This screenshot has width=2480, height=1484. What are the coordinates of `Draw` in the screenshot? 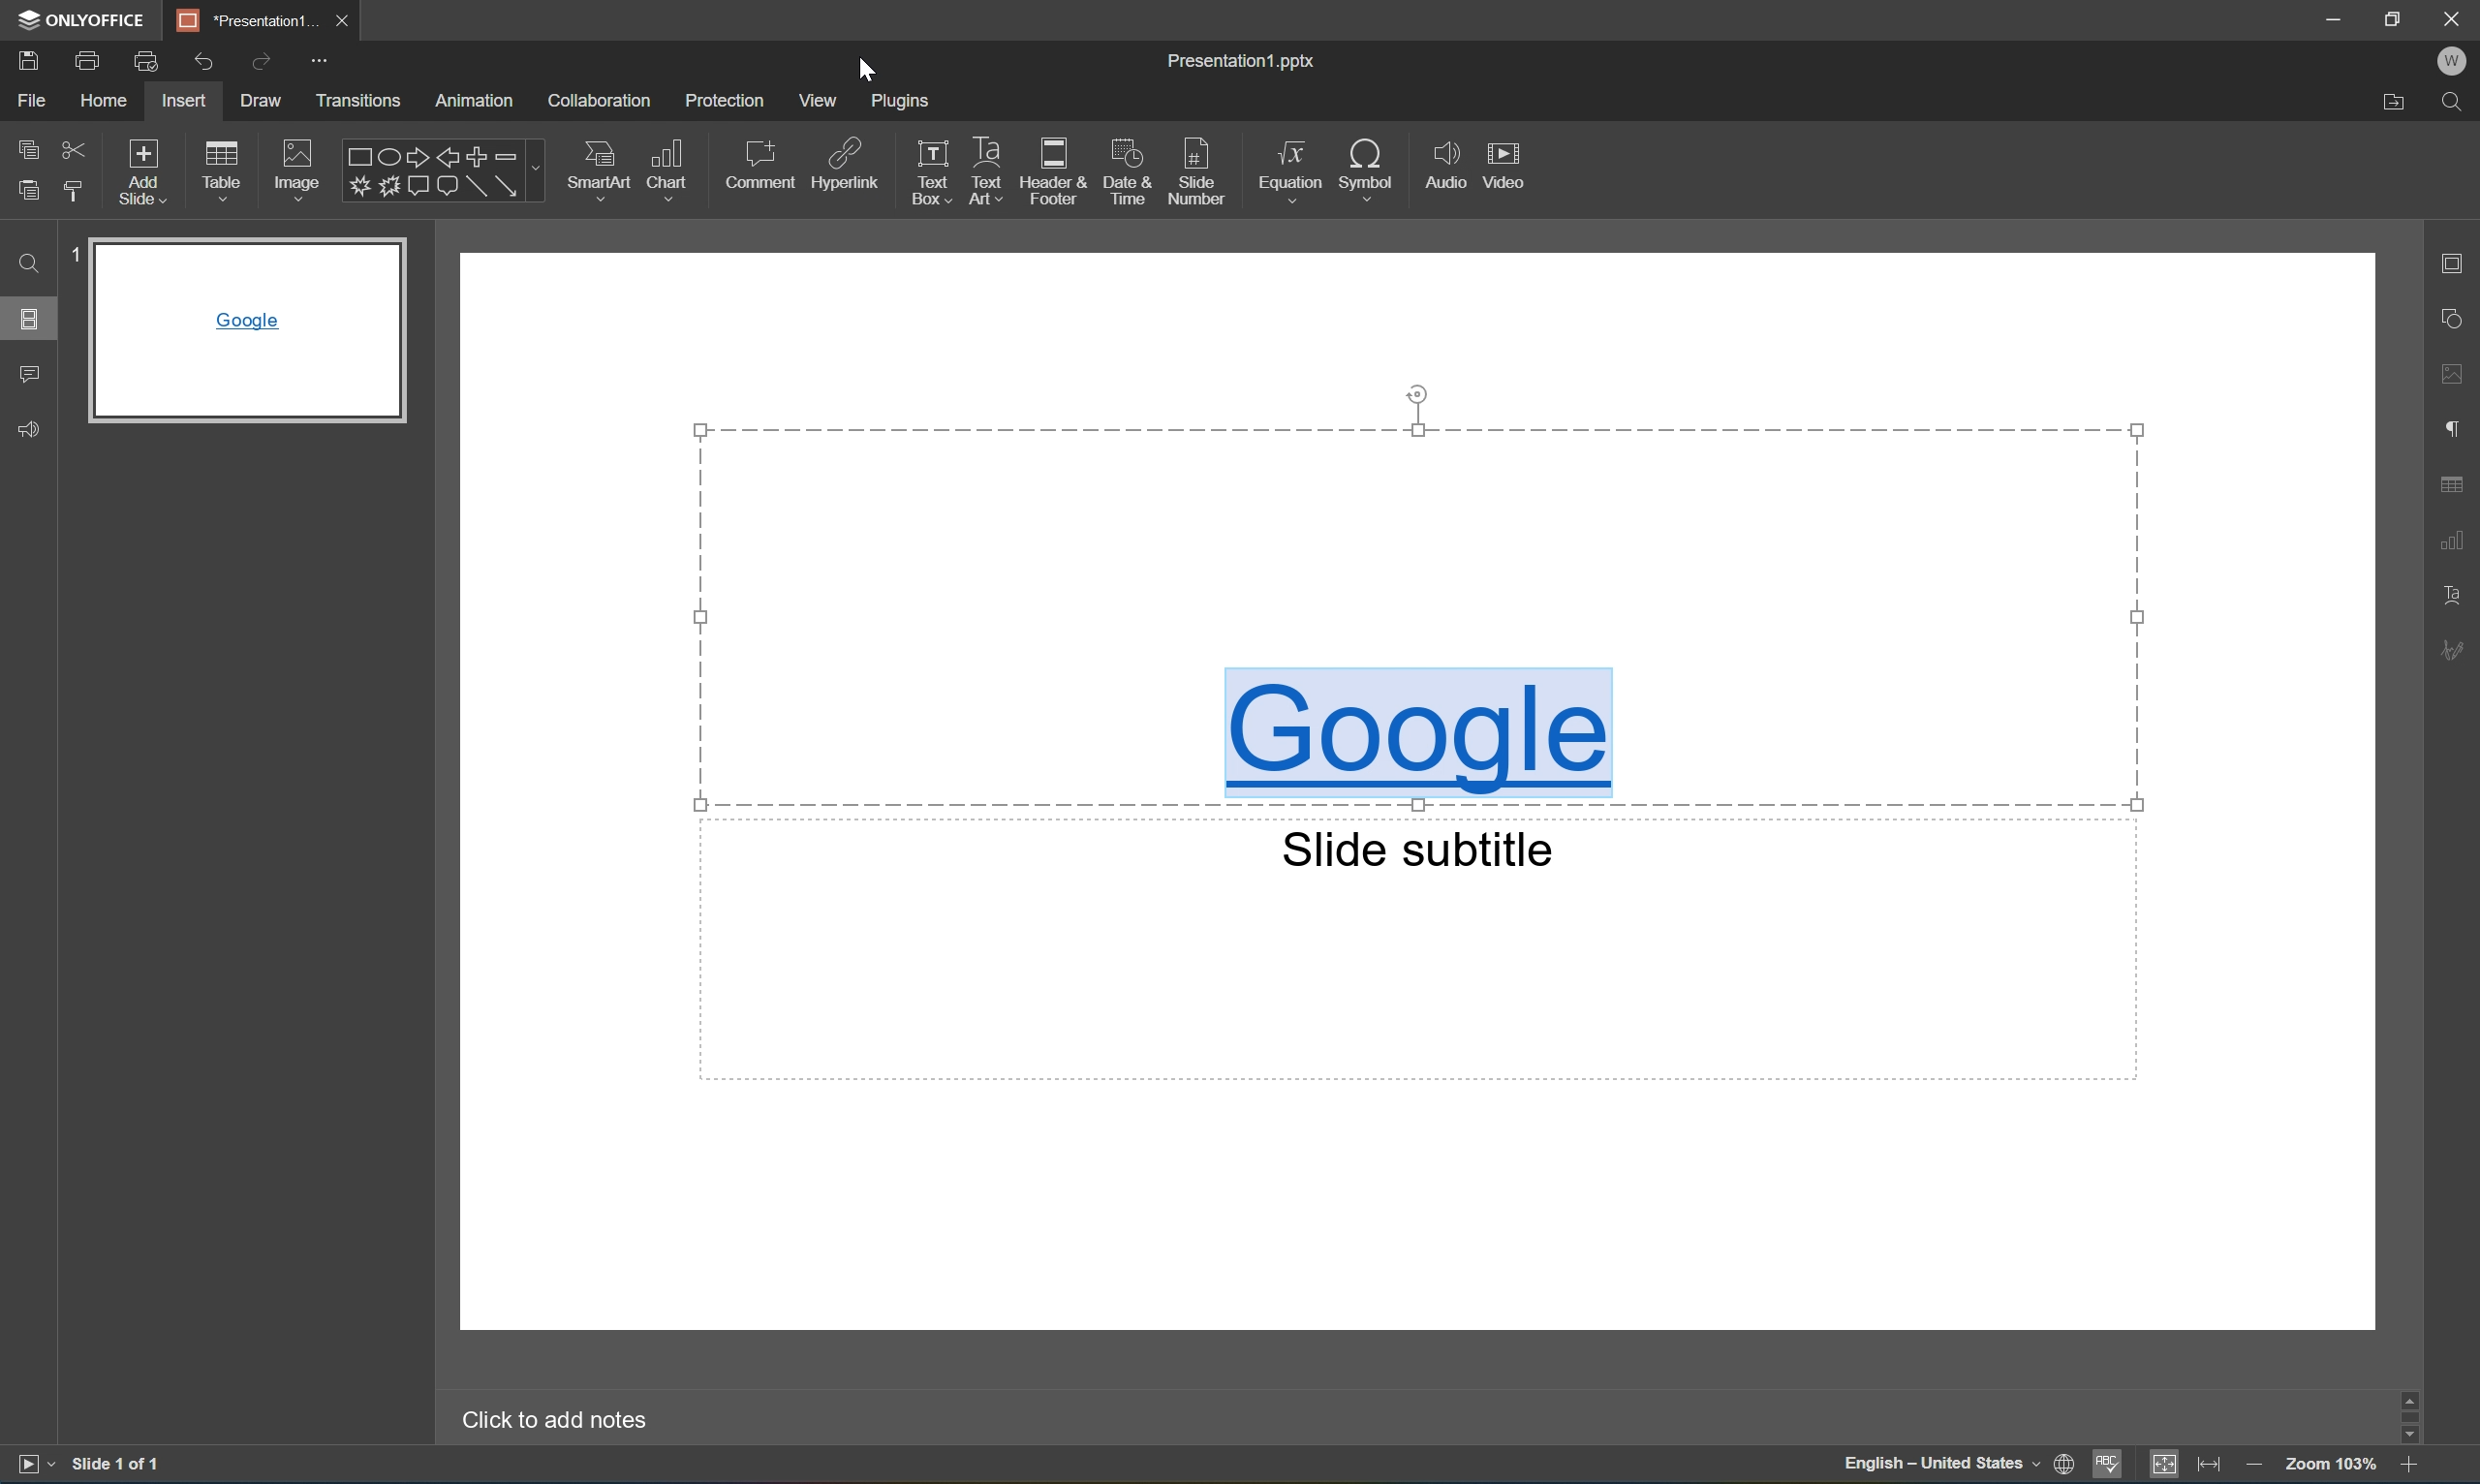 It's located at (260, 101).